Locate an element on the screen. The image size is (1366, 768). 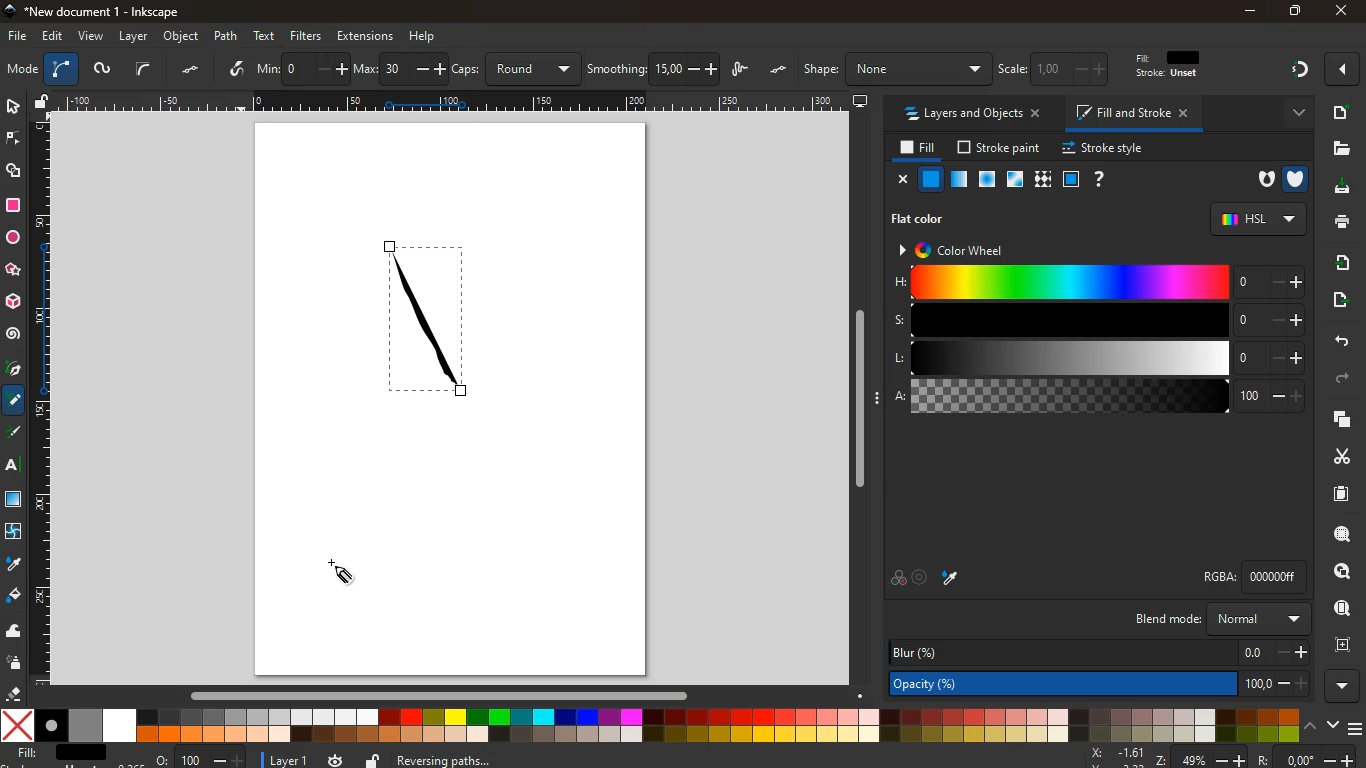
up is located at coordinates (1312, 724).